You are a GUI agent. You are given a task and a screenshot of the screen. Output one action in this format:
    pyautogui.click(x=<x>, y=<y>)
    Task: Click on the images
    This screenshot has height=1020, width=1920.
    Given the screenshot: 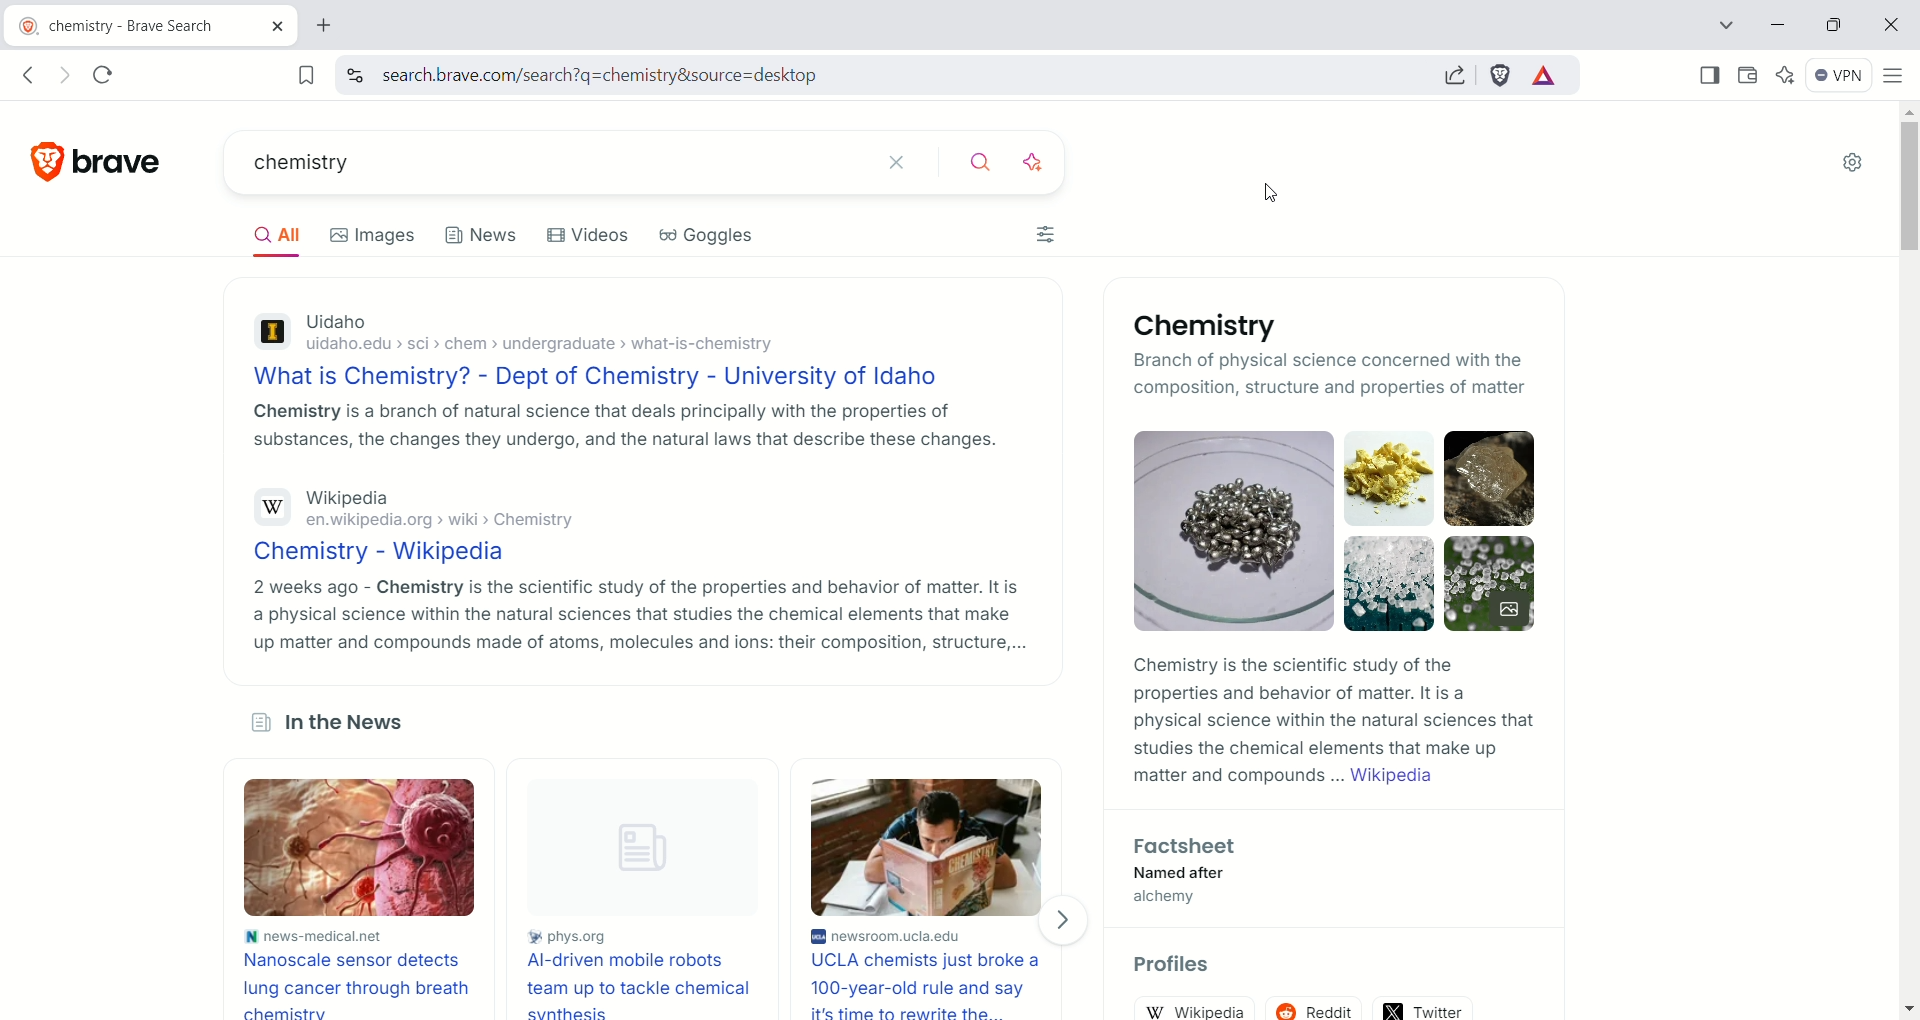 What is the action you would take?
    pyautogui.click(x=375, y=234)
    